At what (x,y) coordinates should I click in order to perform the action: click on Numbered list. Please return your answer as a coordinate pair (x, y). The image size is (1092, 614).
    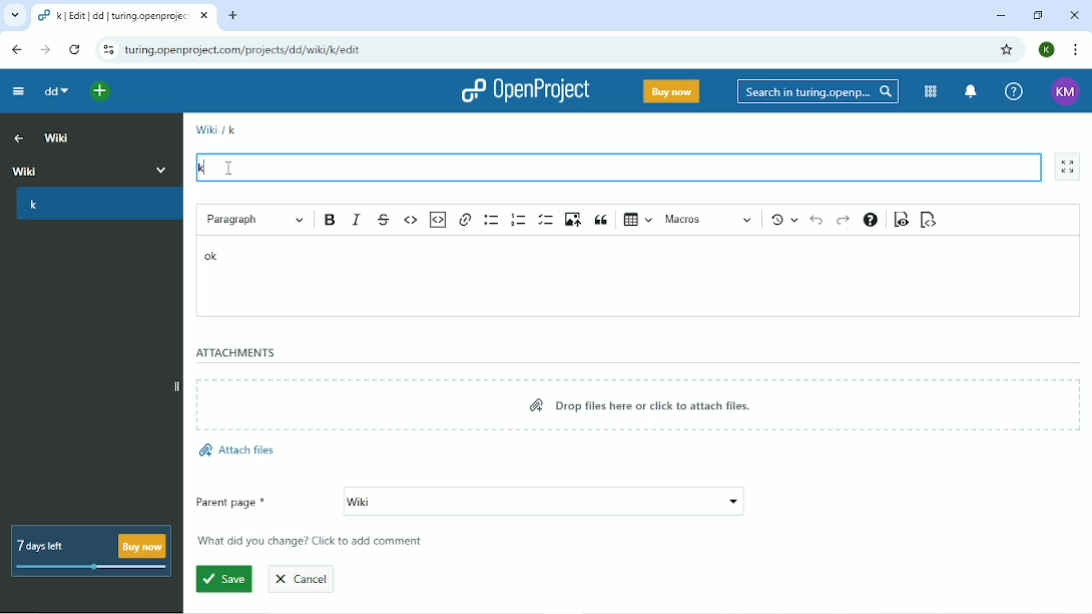
    Looking at the image, I should click on (516, 219).